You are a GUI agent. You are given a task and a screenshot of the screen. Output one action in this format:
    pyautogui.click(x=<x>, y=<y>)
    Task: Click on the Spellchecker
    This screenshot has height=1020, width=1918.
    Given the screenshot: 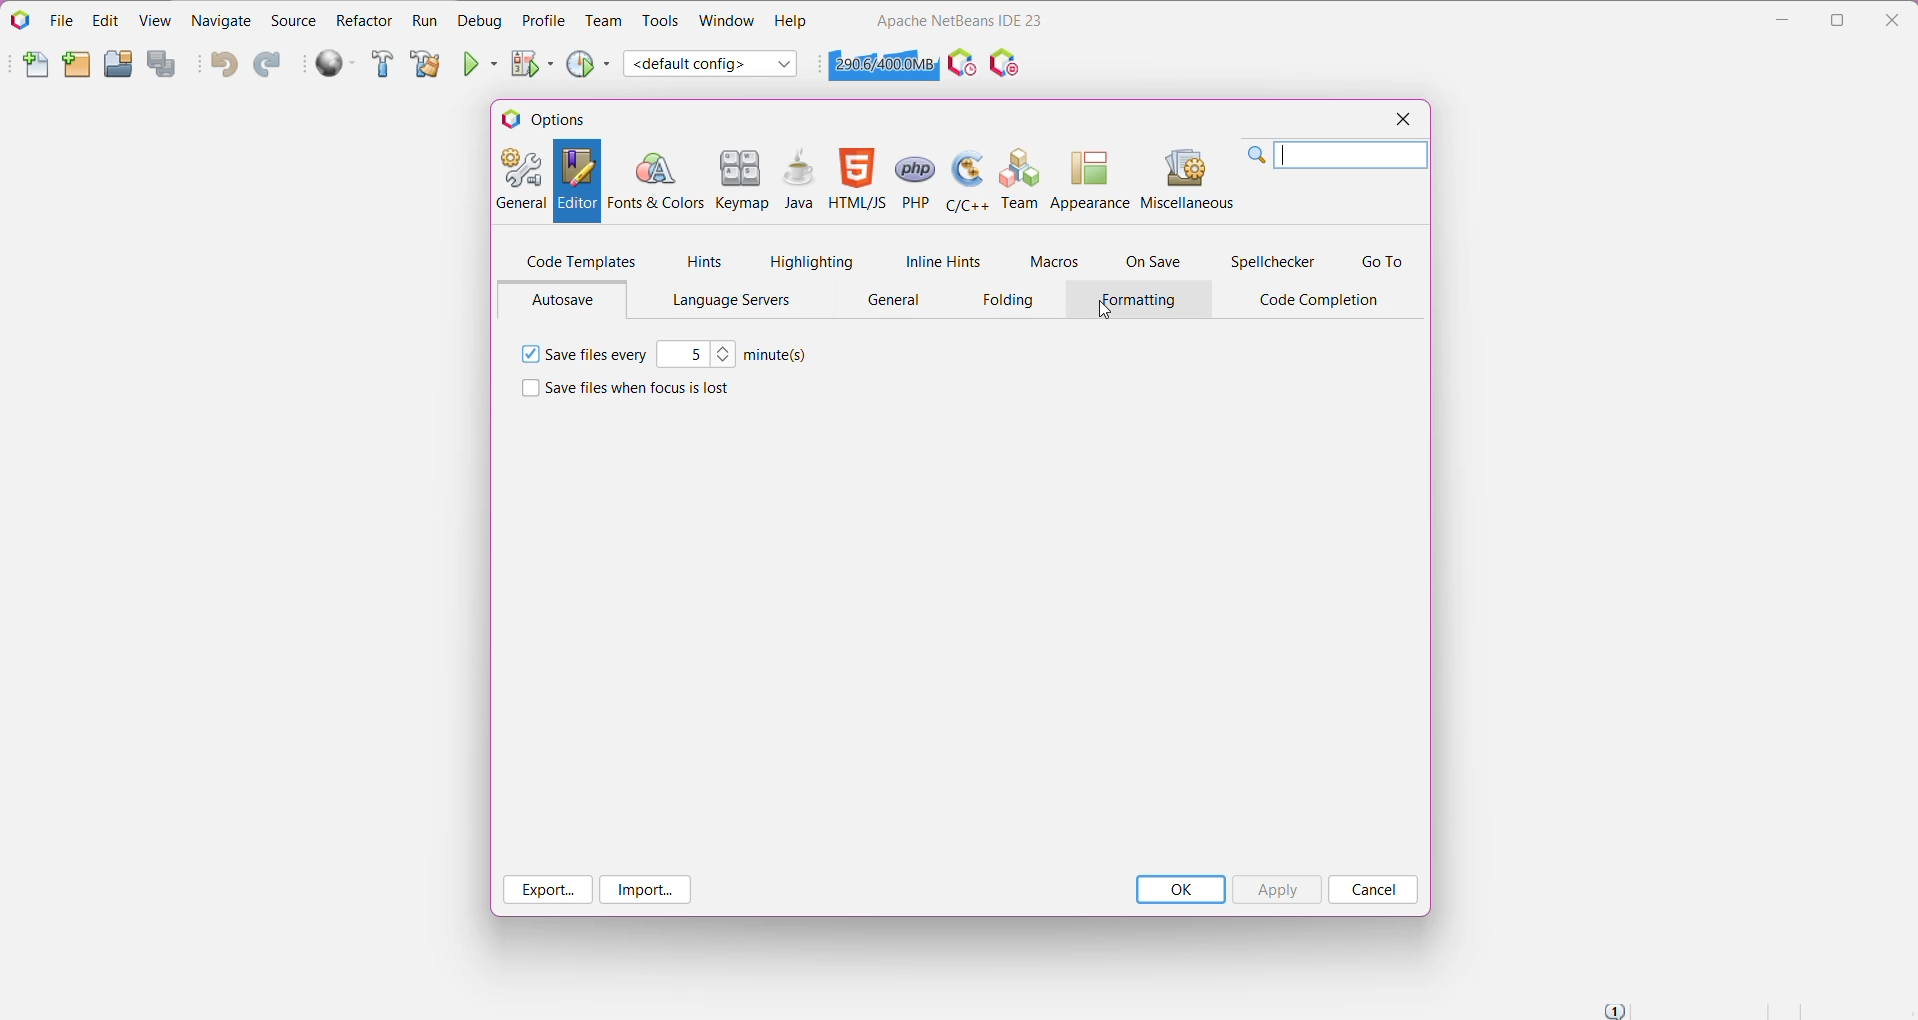 What is the action you would take?
    pyautogui.click(x=1275, y=262)
    